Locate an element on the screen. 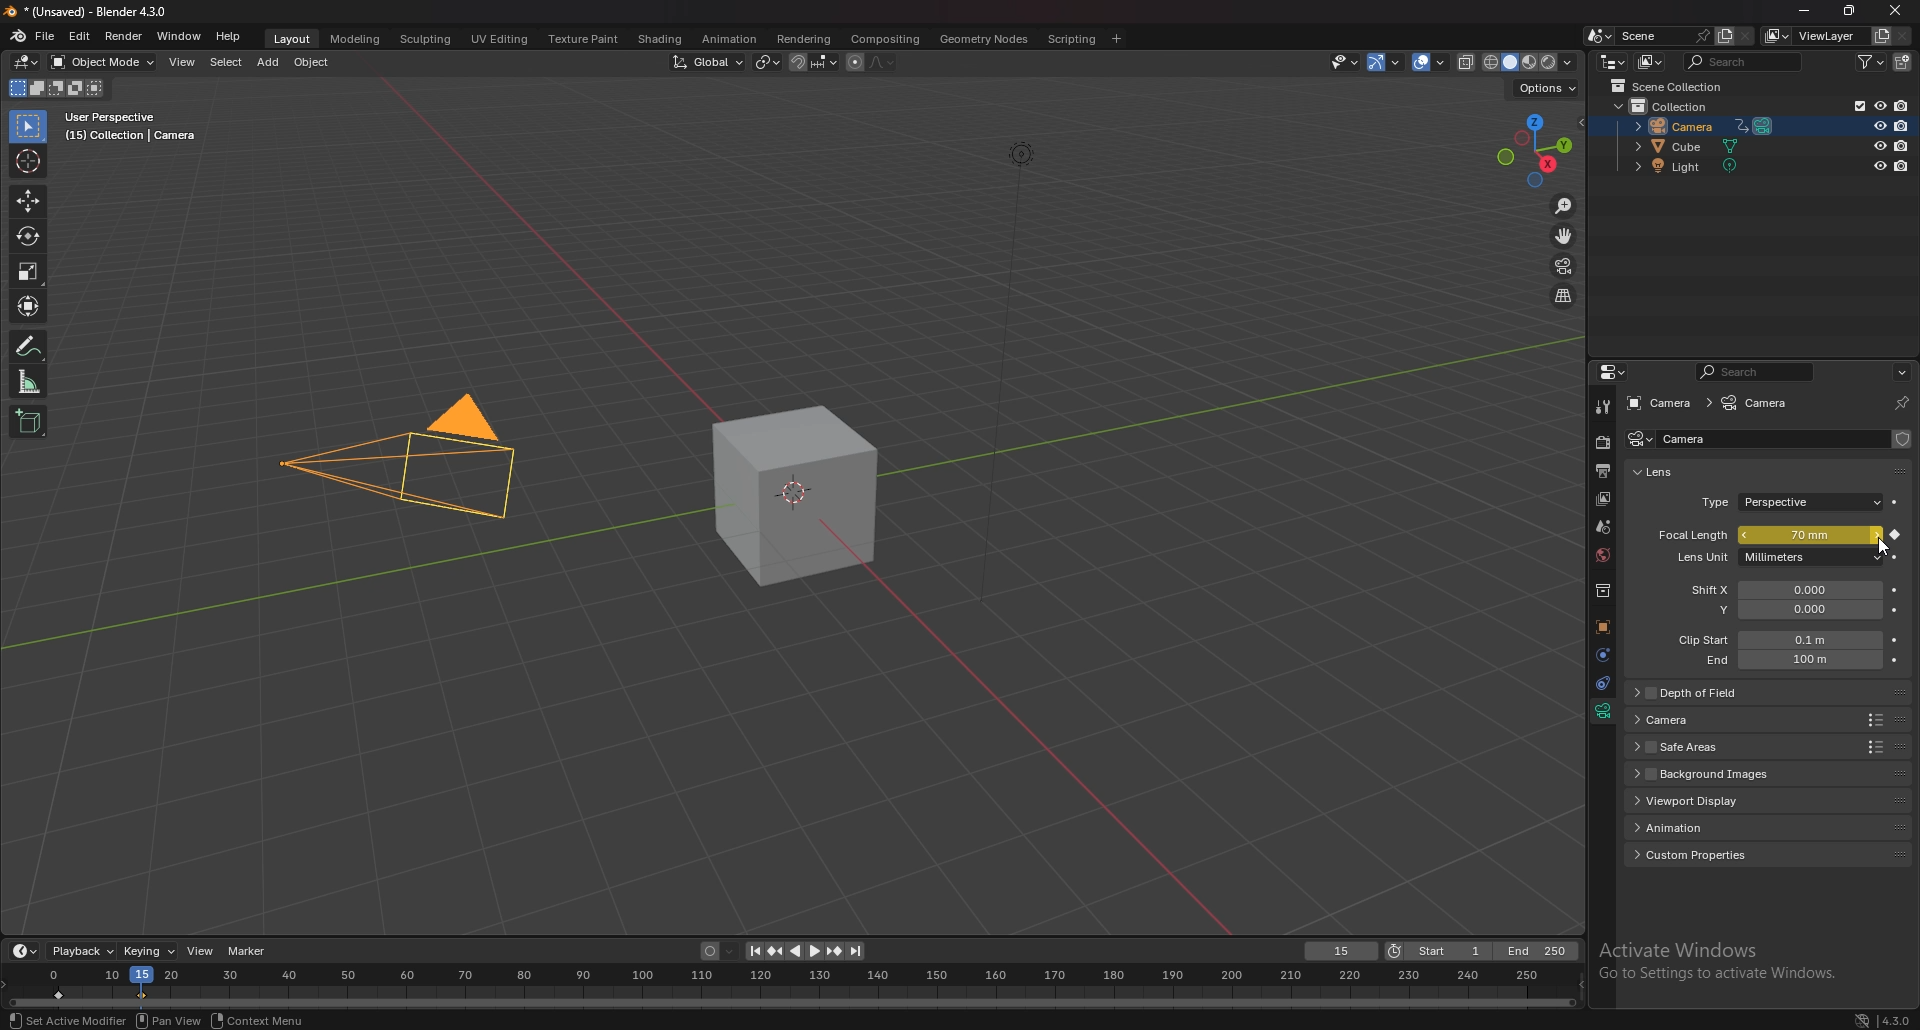  mode is located at coordinates (56, 88).